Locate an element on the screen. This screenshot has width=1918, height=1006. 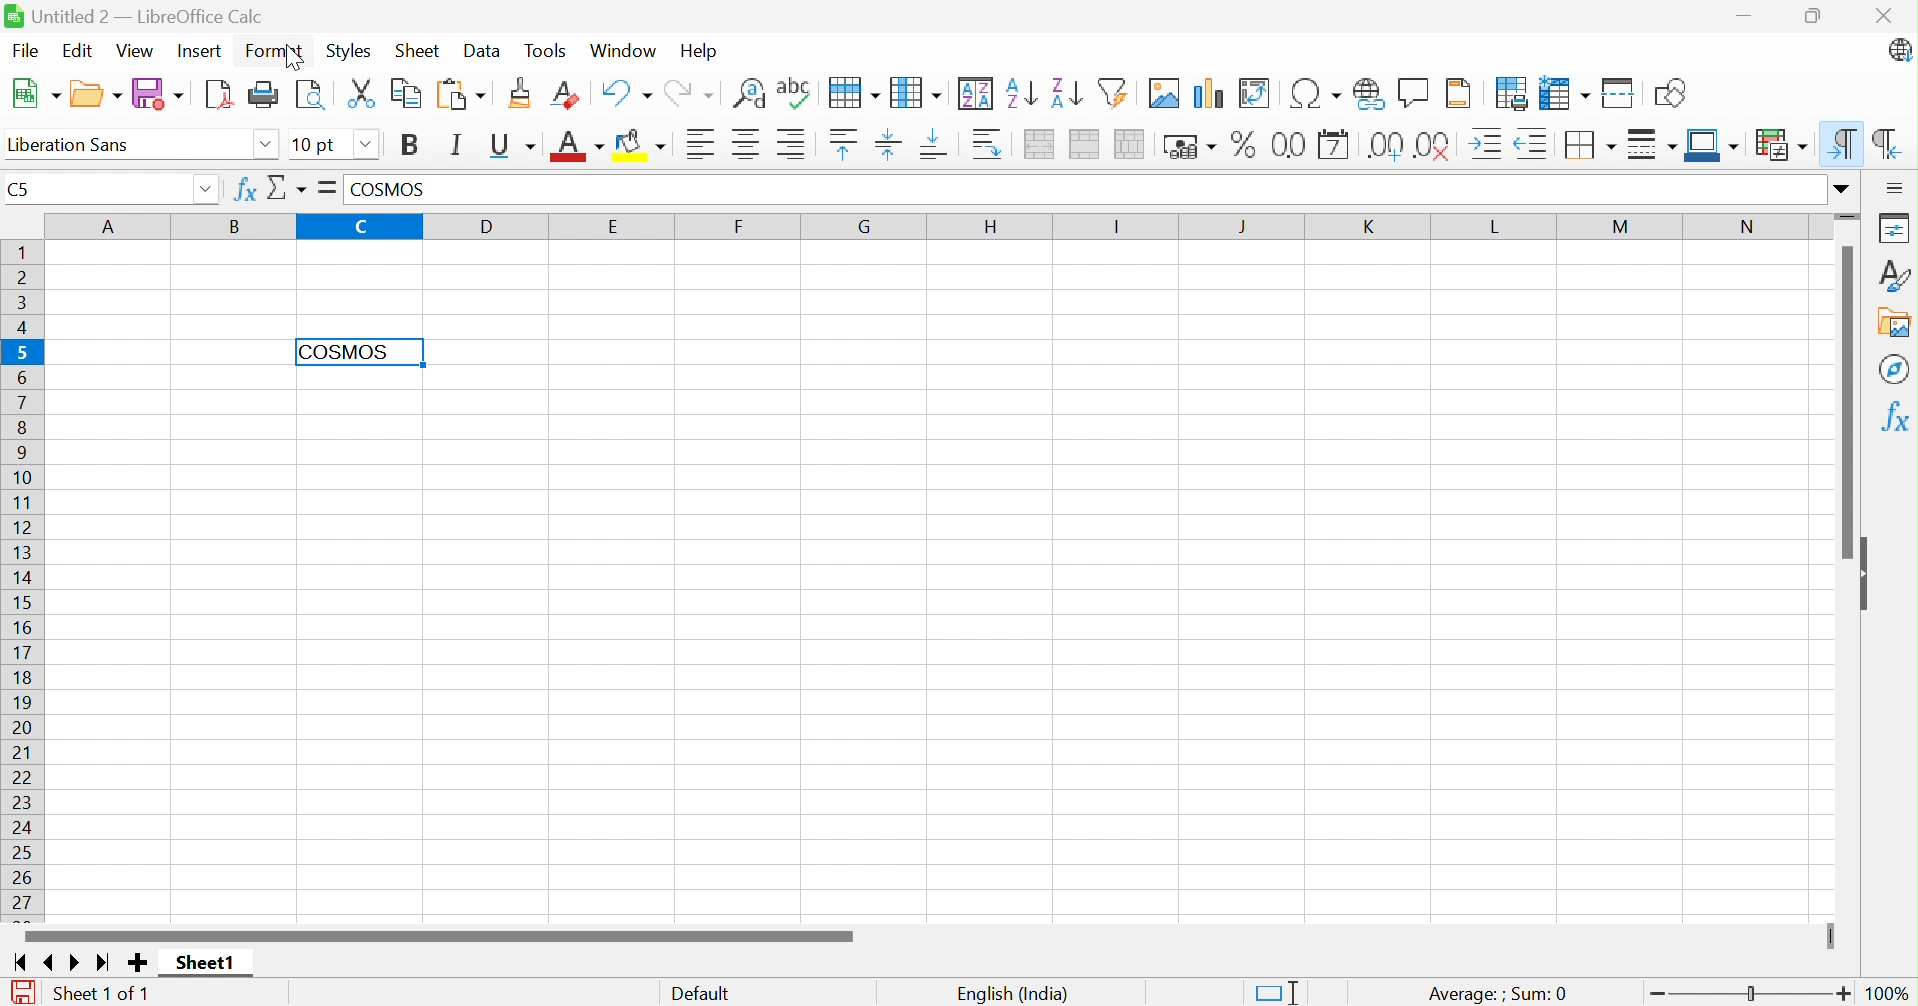
Minimize is located at coordinates (1746, 15).